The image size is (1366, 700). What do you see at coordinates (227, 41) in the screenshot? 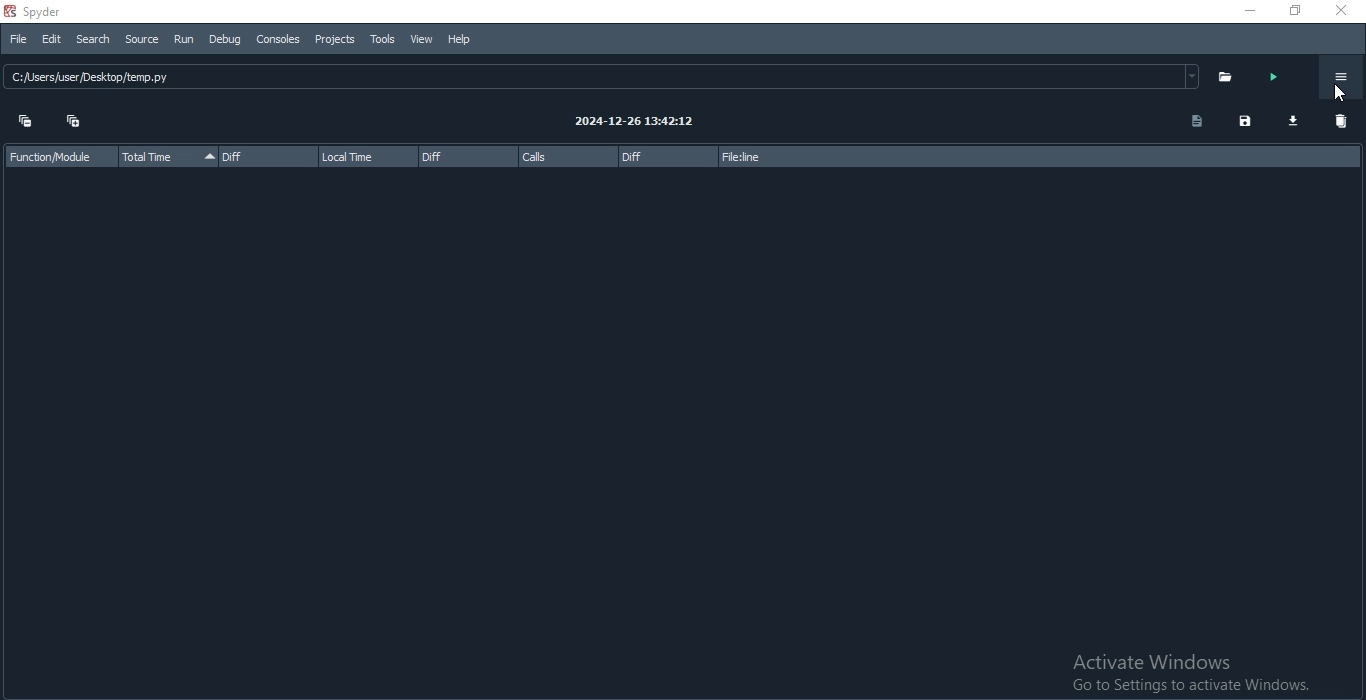
I see `Debug` at bounding box center [227, 41].